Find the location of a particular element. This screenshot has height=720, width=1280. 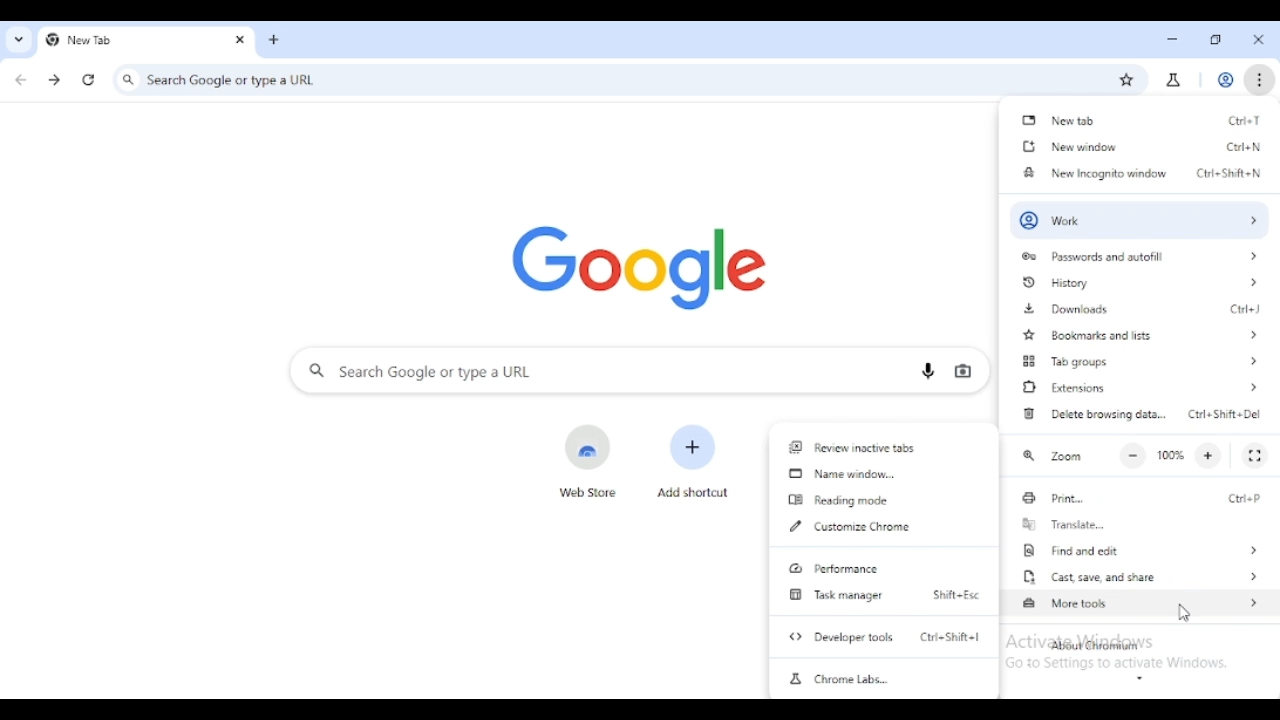

cursor is located at coordinates (1185, 613).